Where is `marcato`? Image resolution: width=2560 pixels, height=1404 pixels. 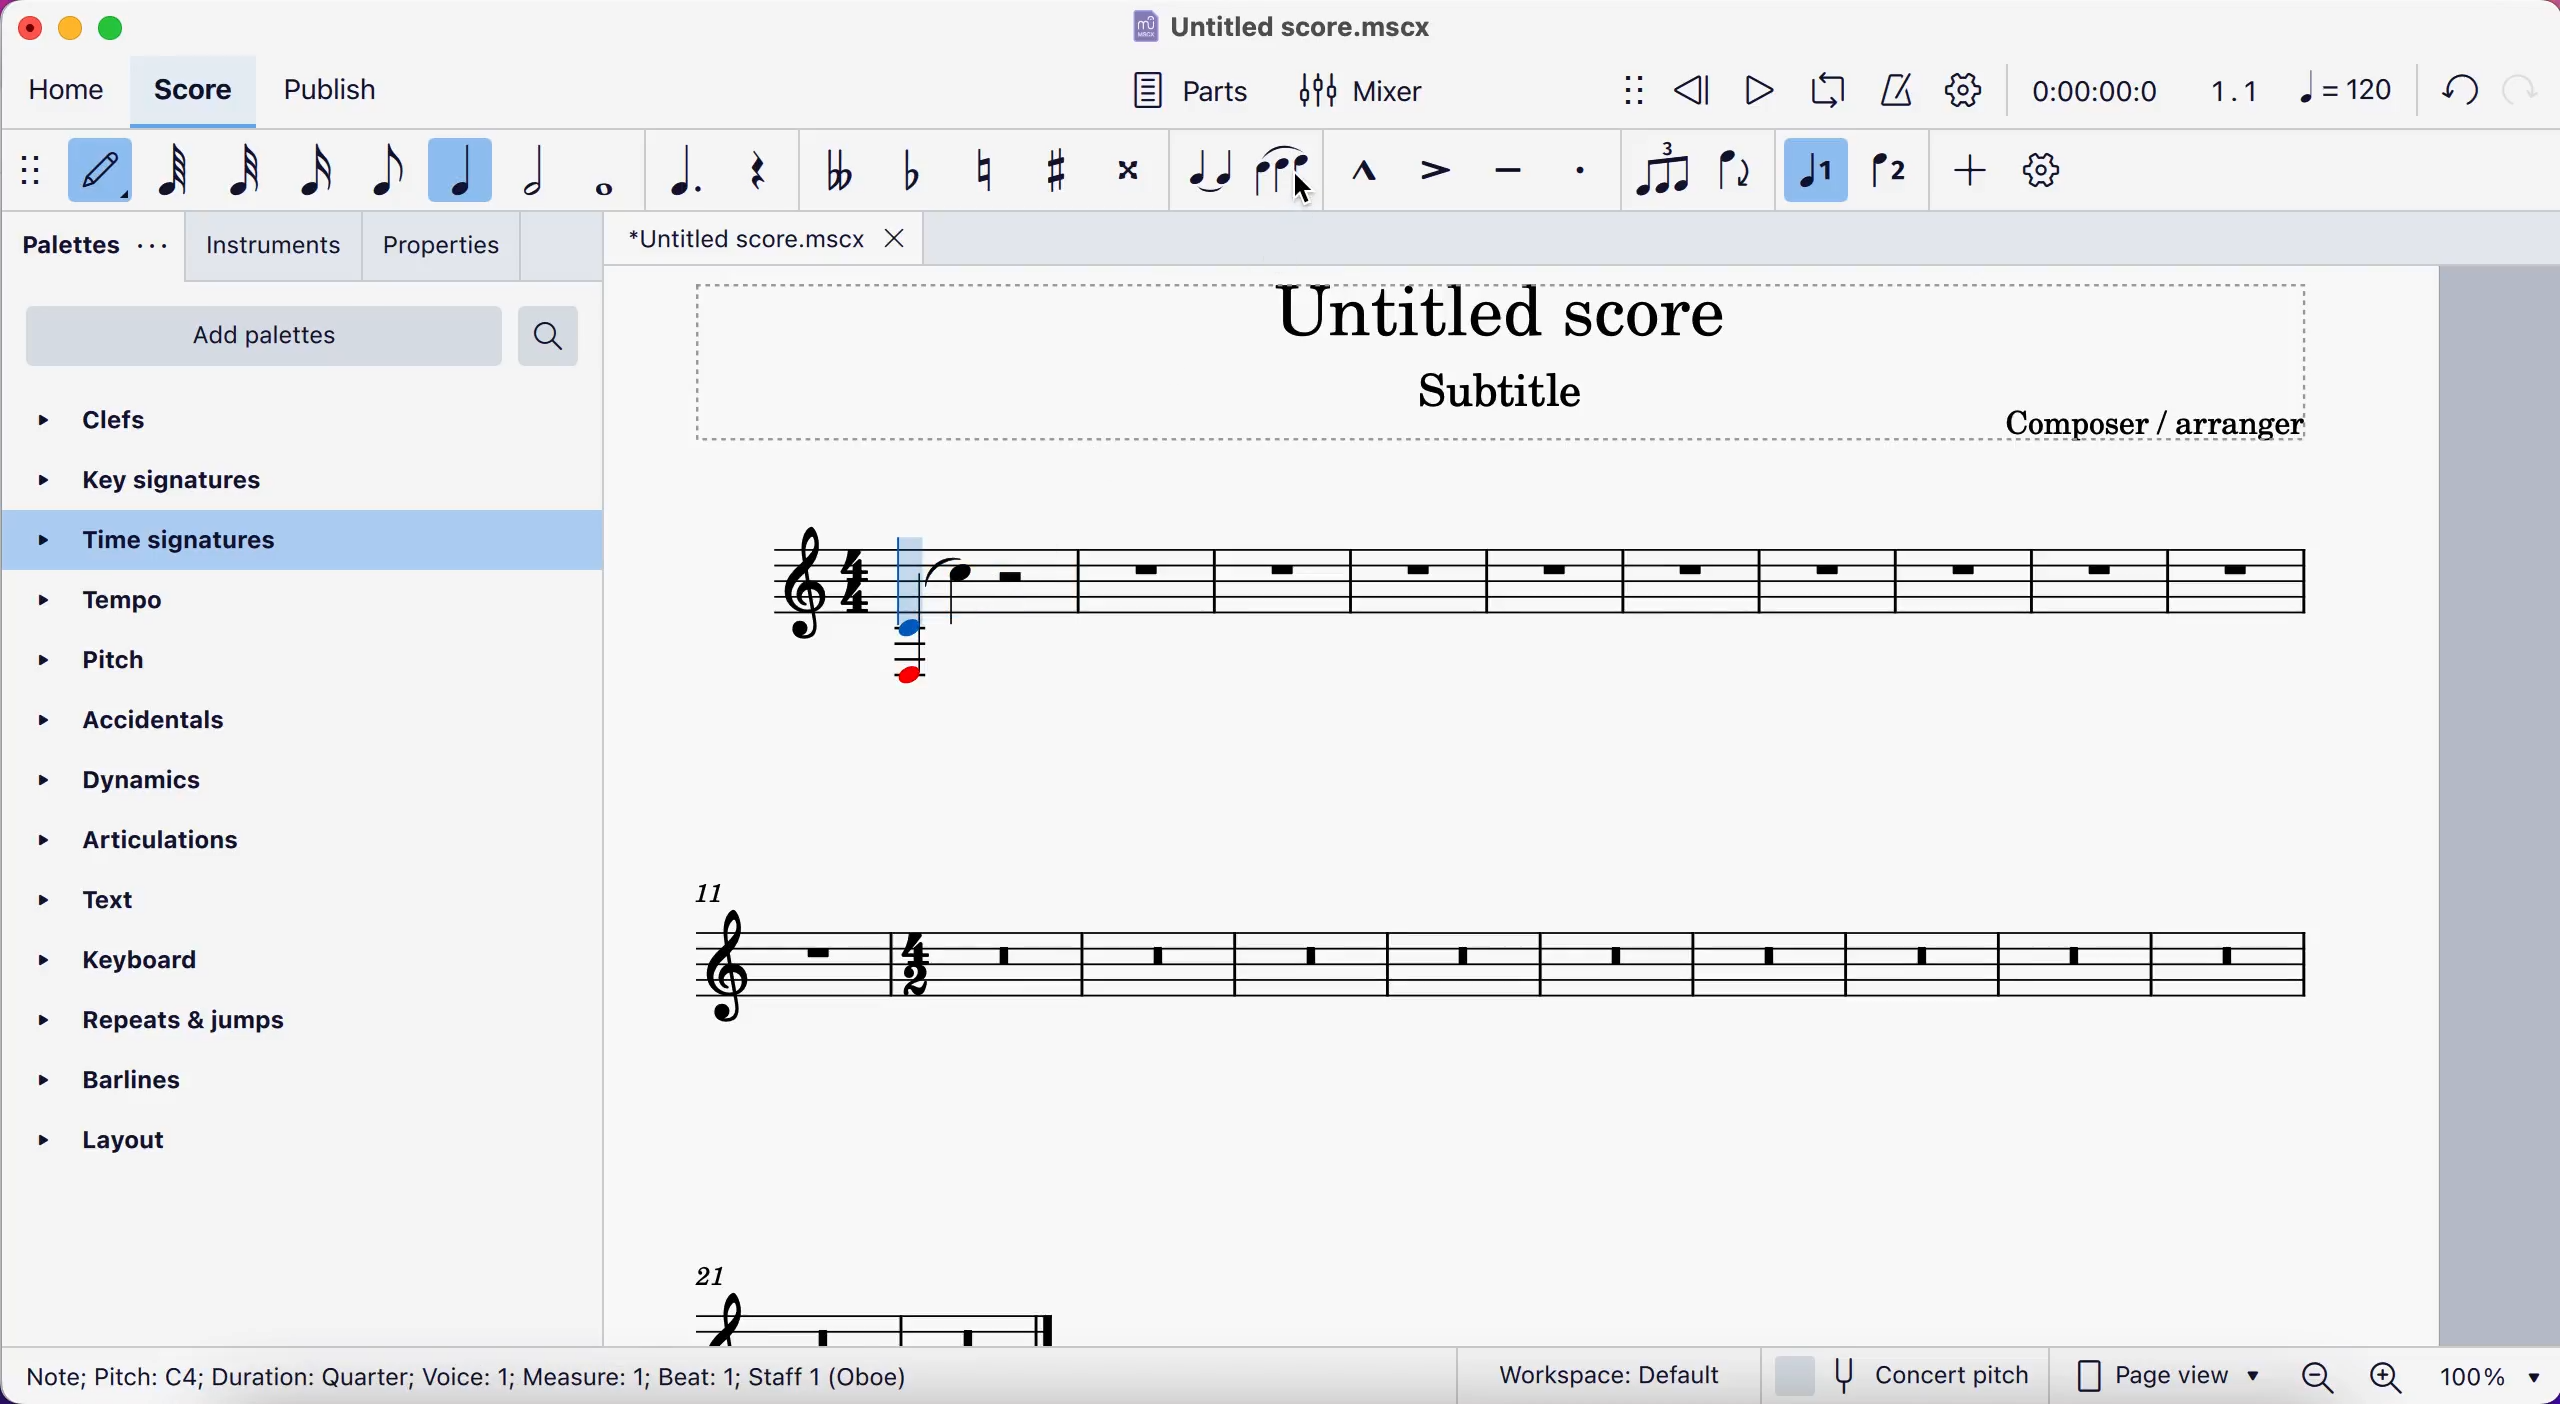
marcato is located at coordinates (1361, 175).